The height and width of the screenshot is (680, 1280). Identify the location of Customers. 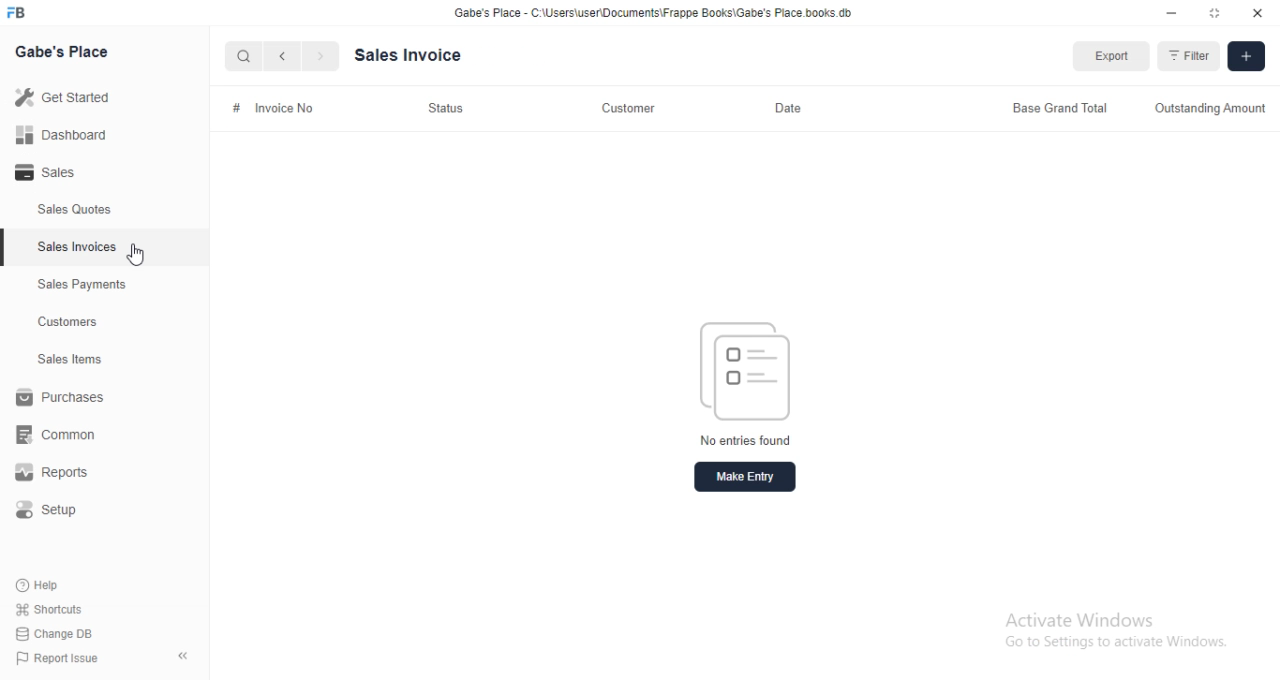
(67, 323).